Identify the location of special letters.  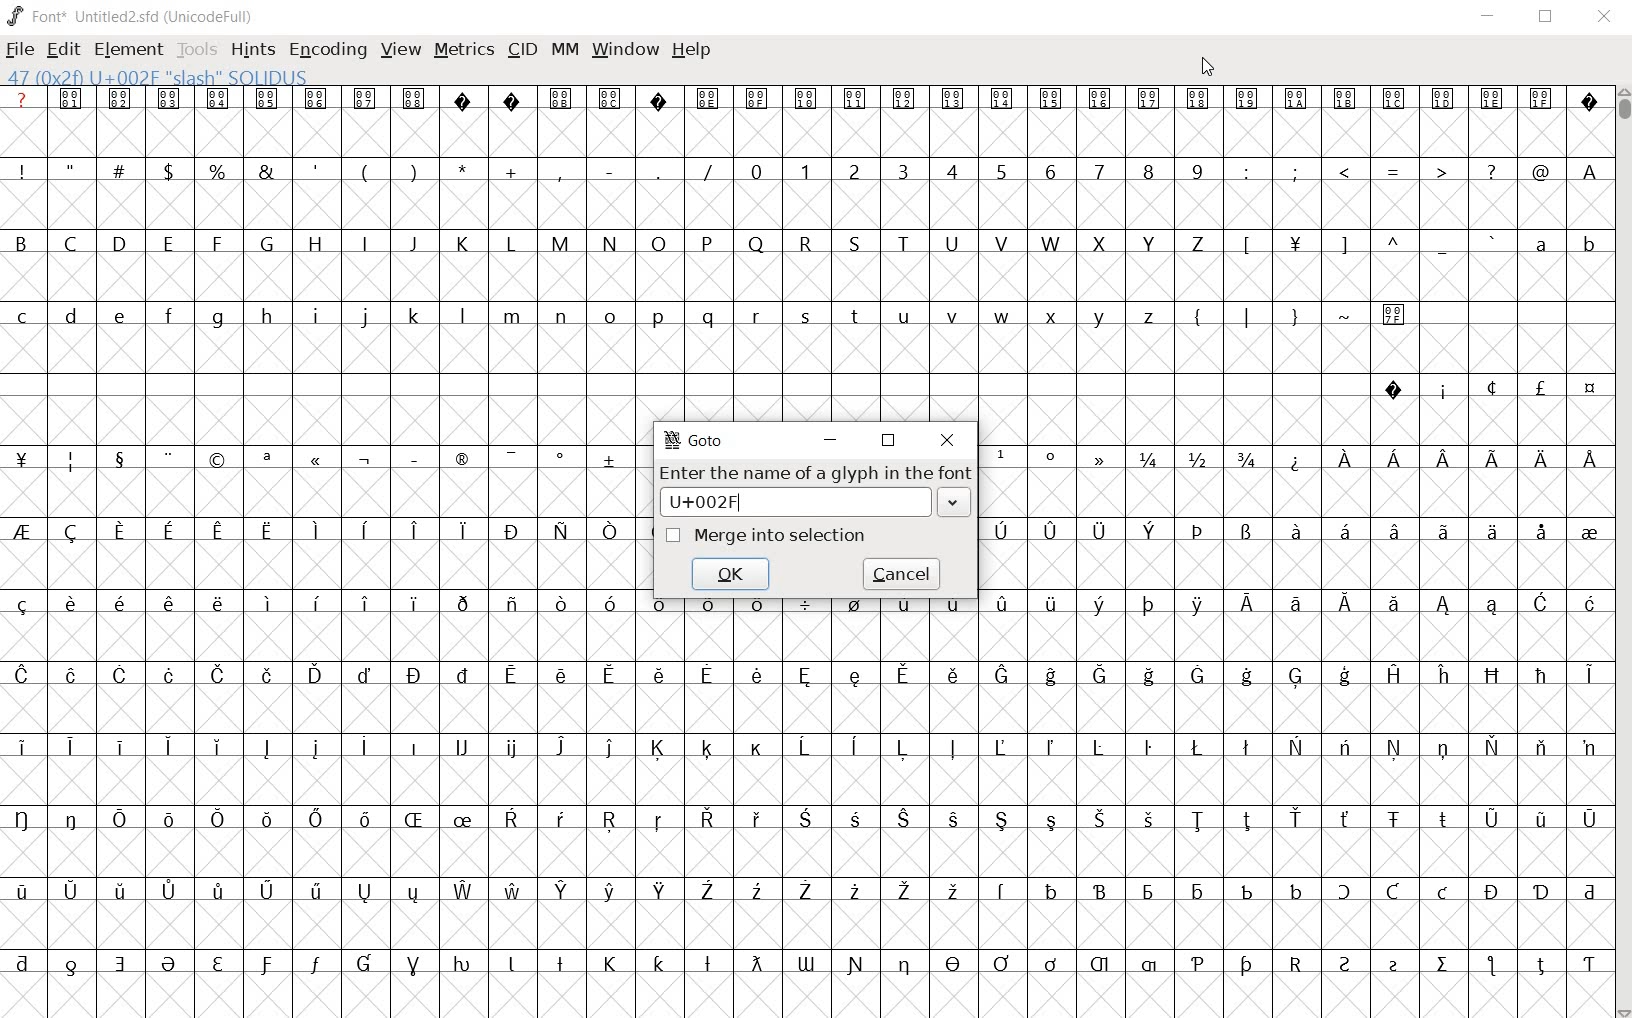
(802, 891).